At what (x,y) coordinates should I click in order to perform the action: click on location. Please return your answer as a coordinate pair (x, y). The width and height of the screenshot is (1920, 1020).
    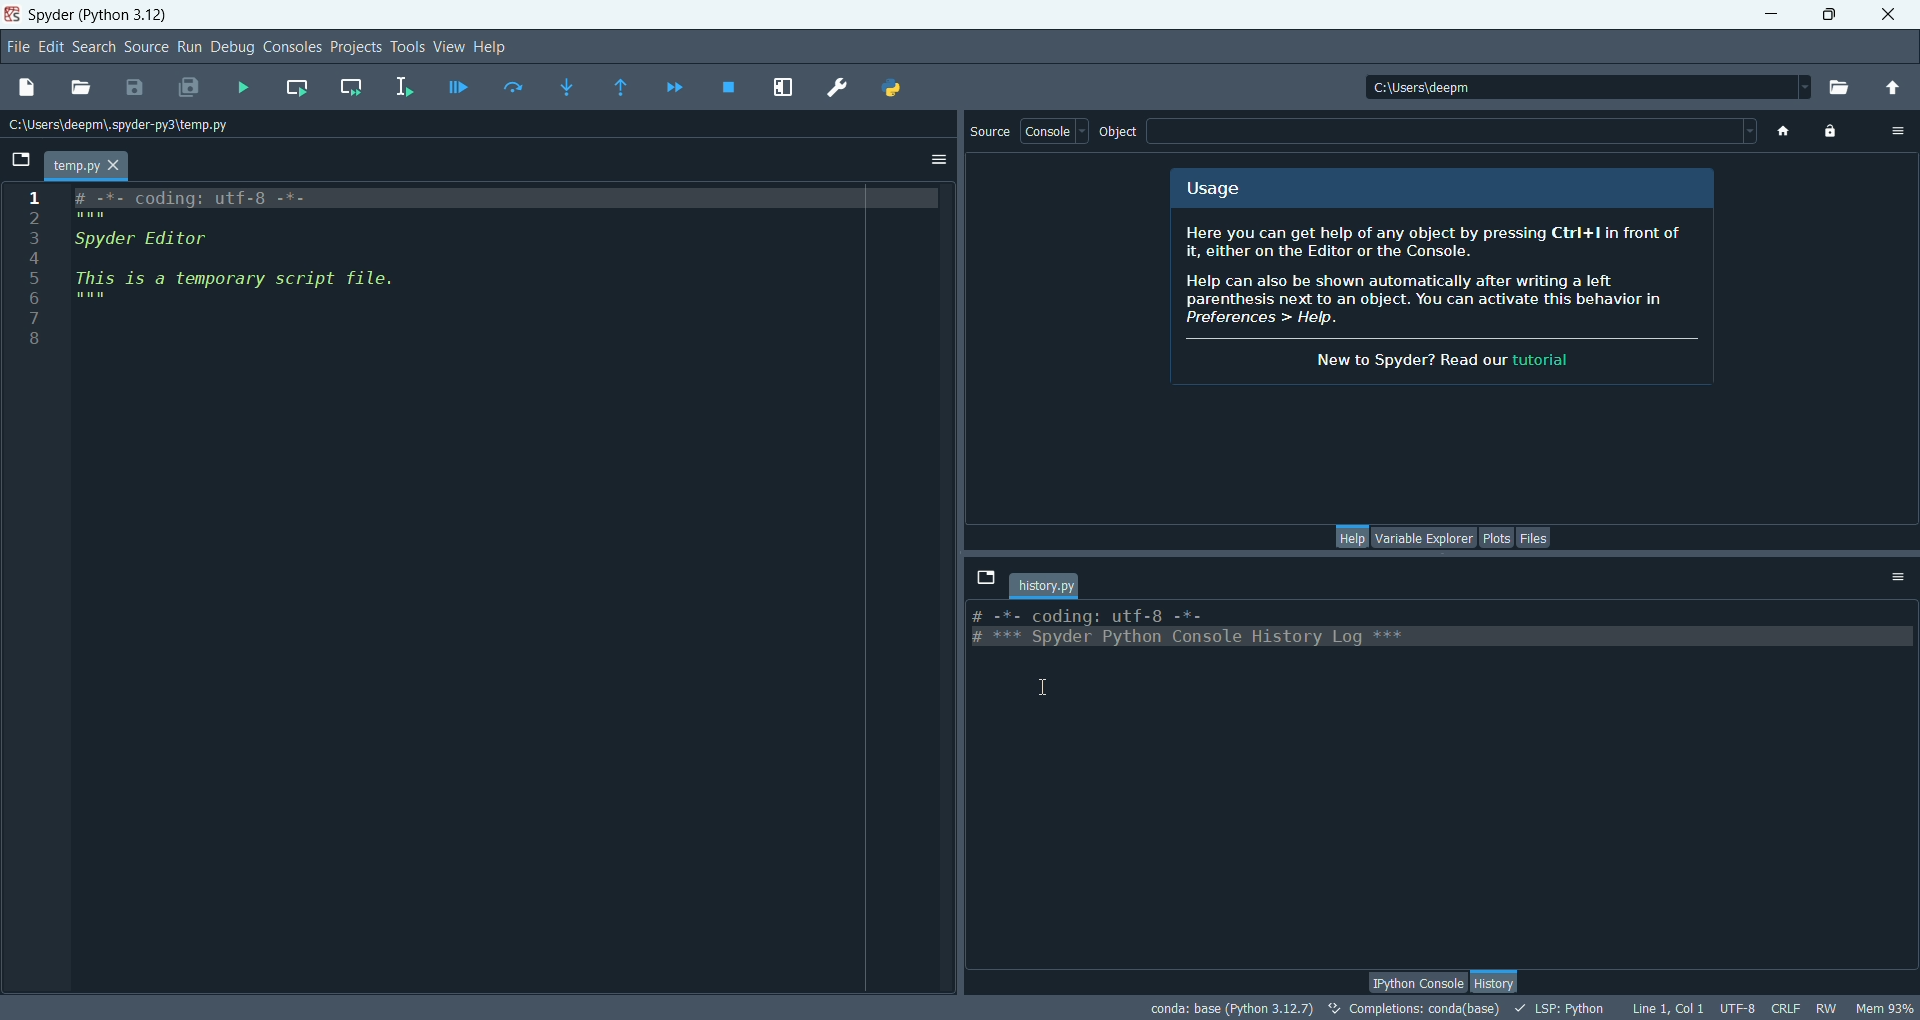
    Looking at the image, I should click on (1582, 86).